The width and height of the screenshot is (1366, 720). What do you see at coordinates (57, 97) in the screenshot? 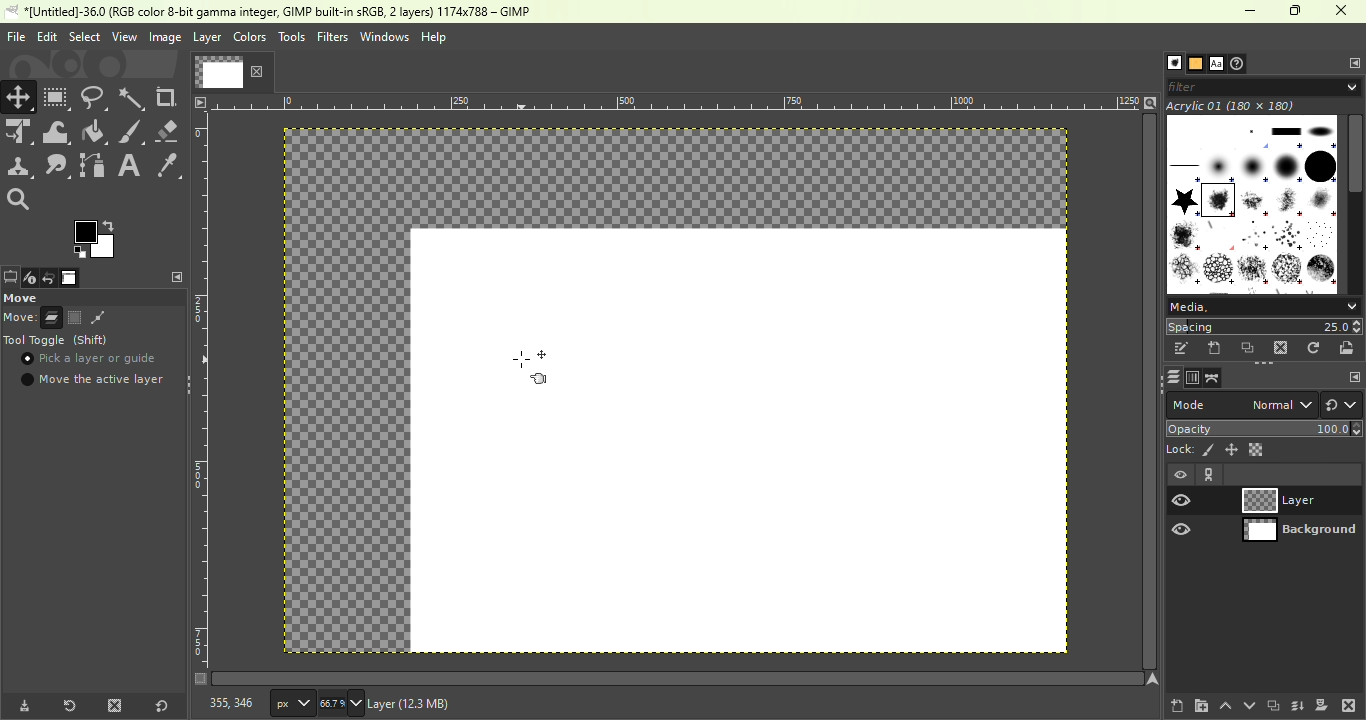
I see `Rectangle select tool` at bounding box center [57, 97].